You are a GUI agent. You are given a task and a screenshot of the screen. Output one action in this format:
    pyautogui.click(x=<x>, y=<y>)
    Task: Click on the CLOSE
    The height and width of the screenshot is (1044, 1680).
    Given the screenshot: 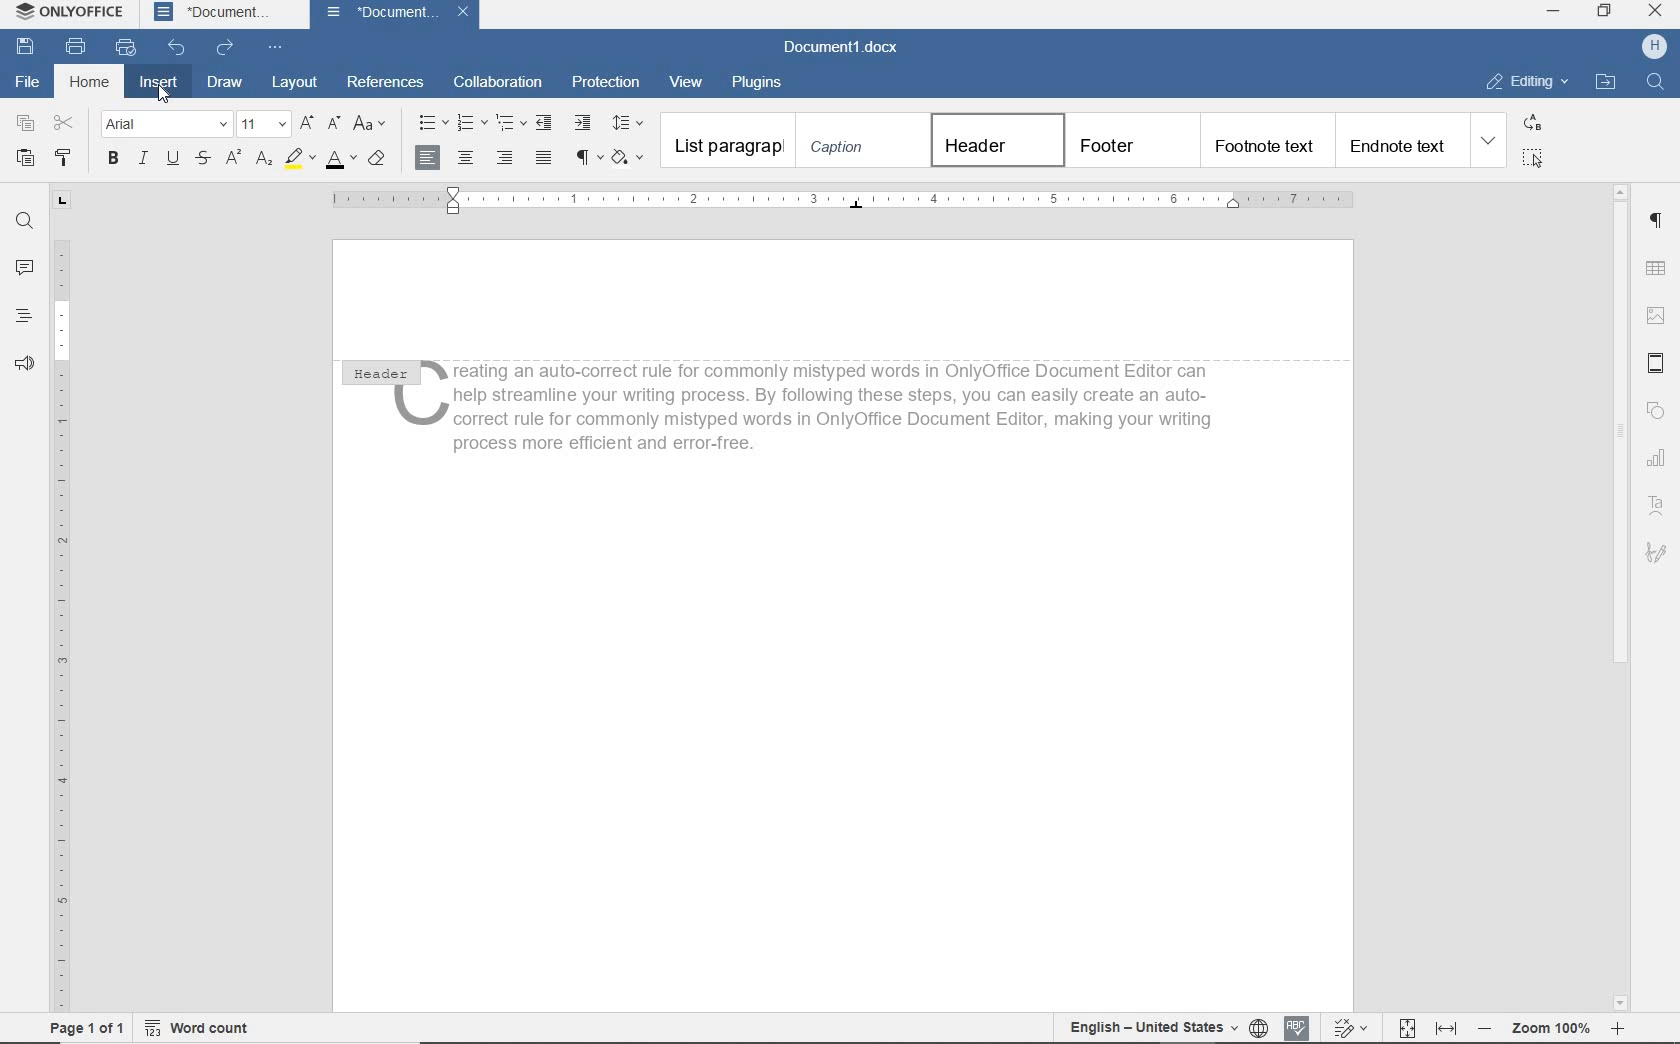 What is the action you would take?
    pyautogui.click(x=1653, y=10)
    